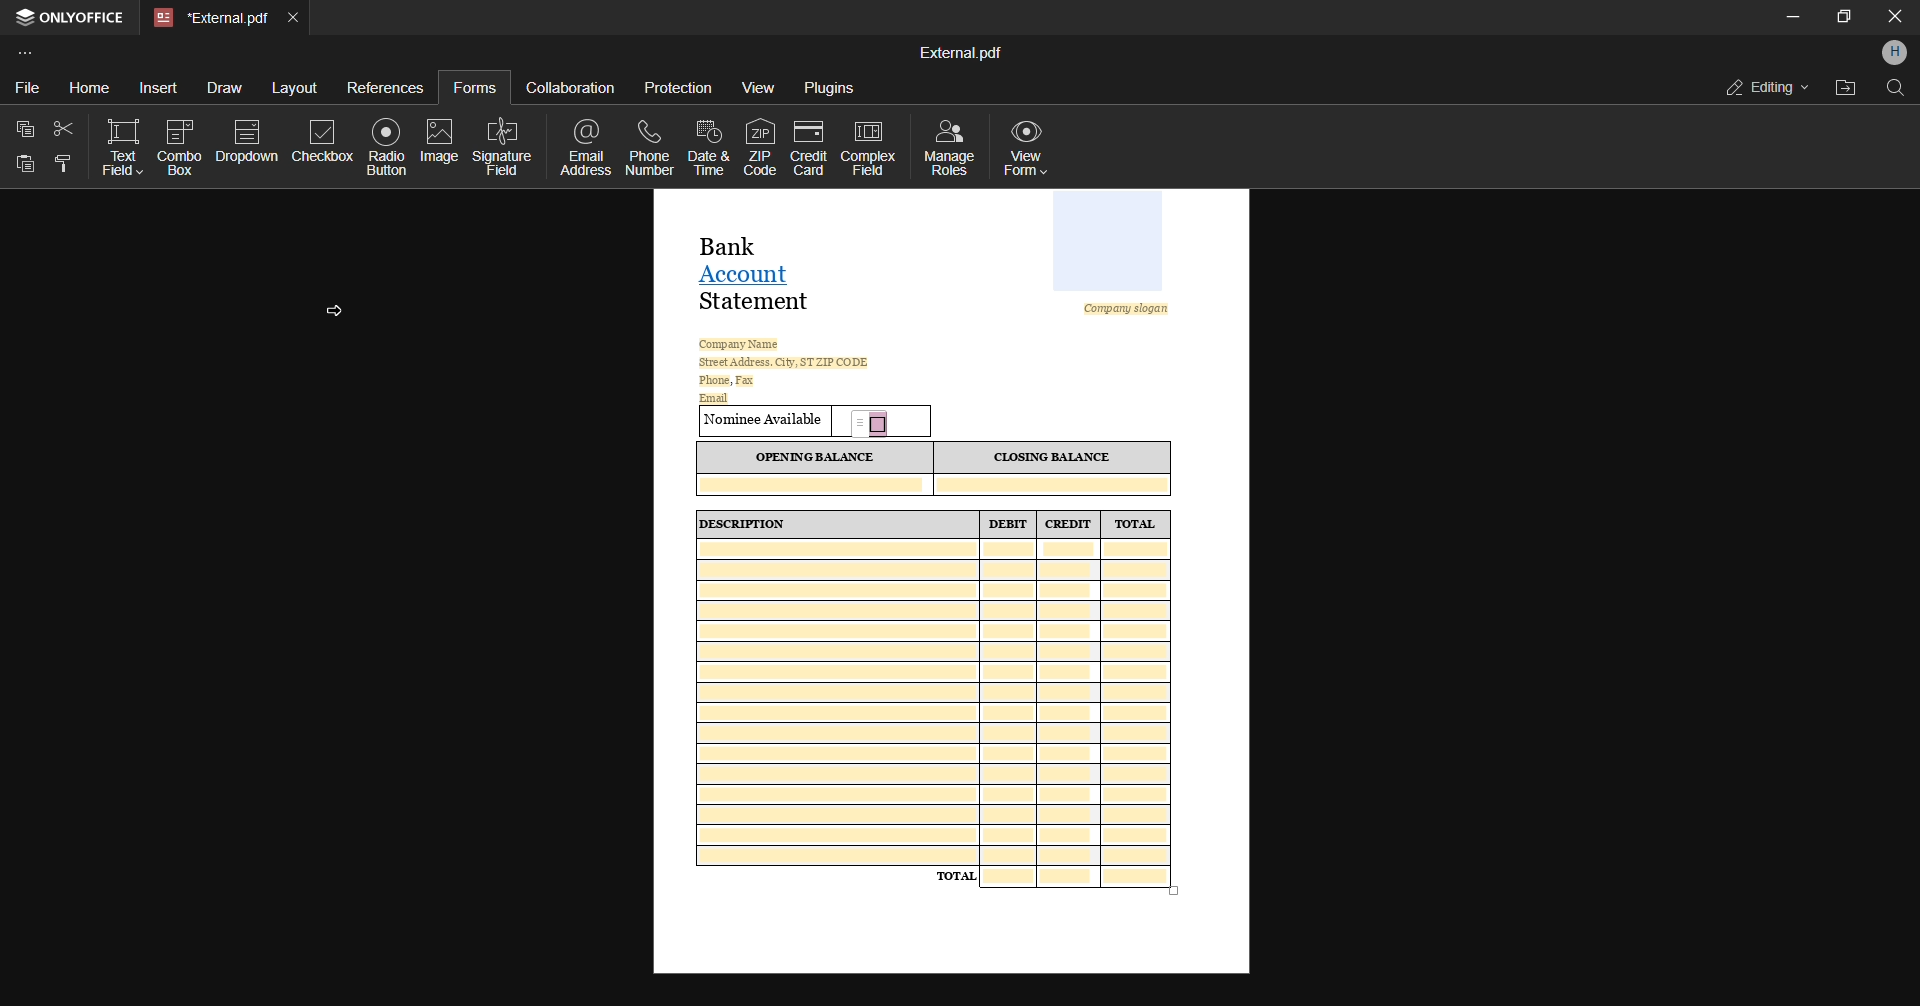  I want to click on email address, so click(590, 149).